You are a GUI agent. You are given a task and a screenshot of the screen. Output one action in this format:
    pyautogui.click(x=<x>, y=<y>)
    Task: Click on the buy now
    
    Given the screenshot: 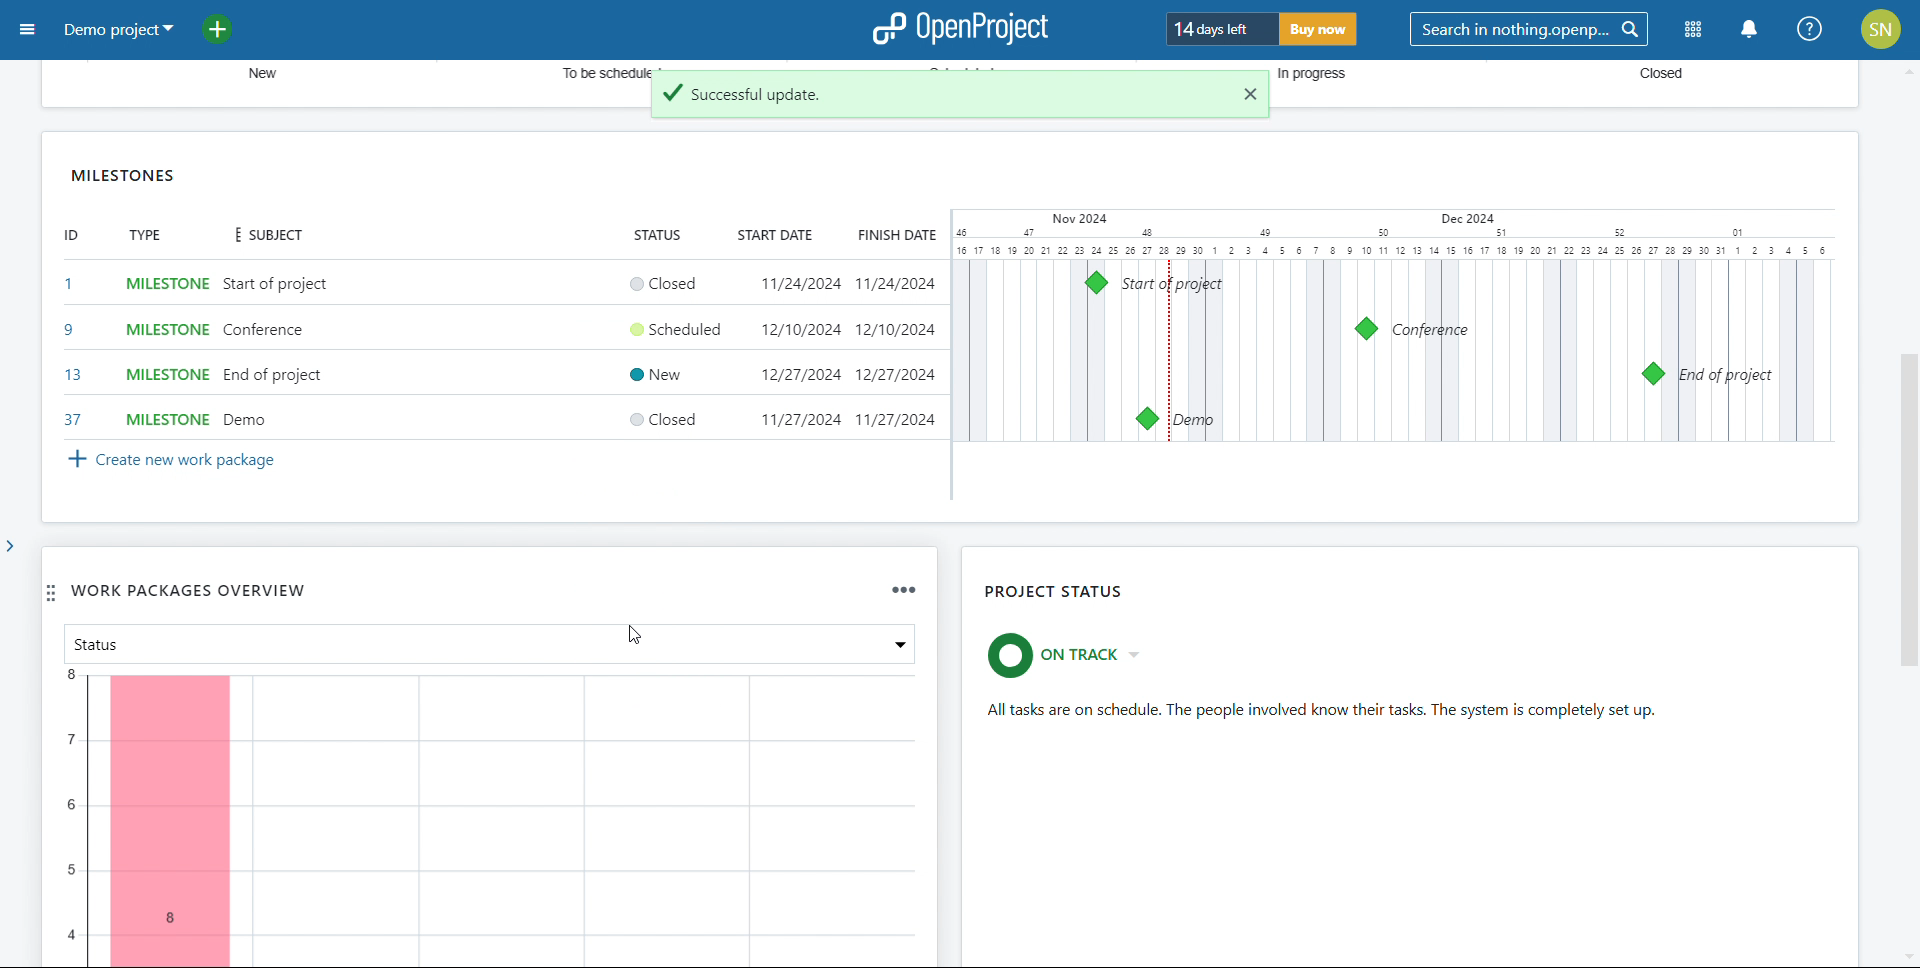 What is the action you would take?
    pyautogui.click(x=1319, y=30)
    